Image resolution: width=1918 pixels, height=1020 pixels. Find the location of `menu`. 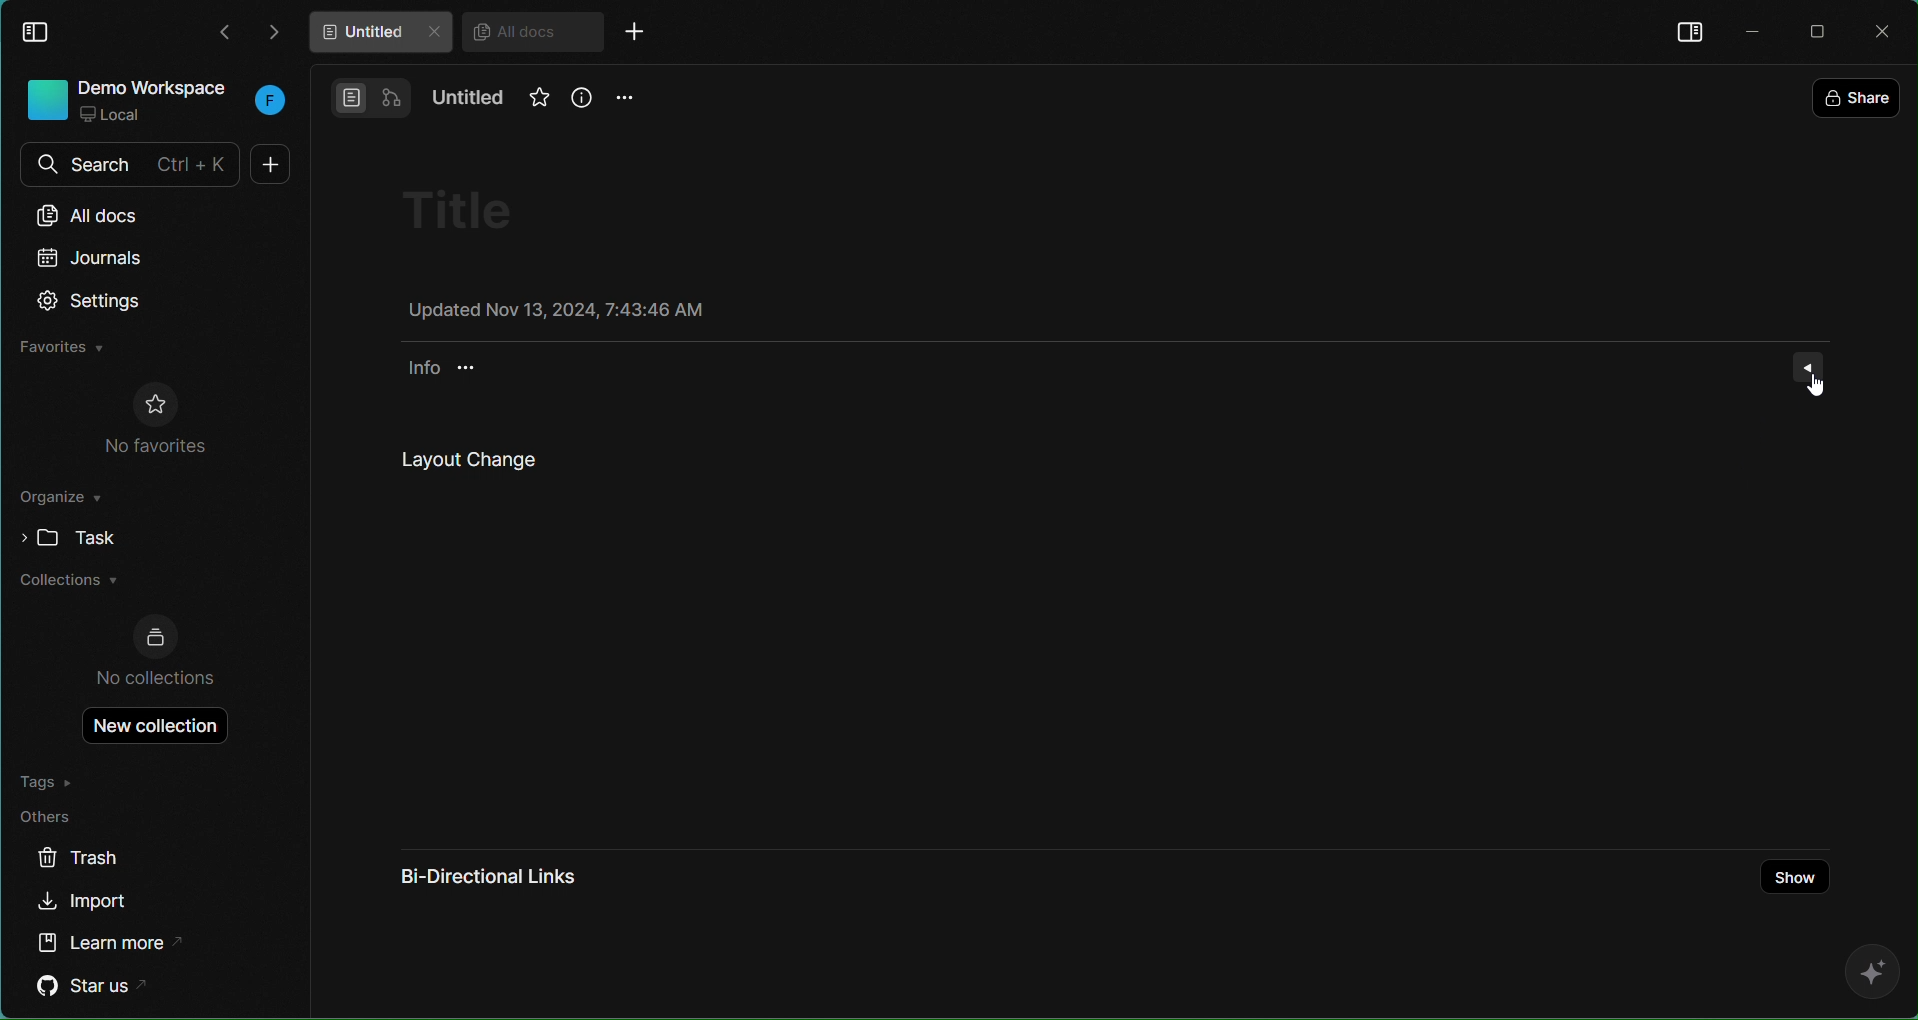

menu is located at coordinates (626, 98).